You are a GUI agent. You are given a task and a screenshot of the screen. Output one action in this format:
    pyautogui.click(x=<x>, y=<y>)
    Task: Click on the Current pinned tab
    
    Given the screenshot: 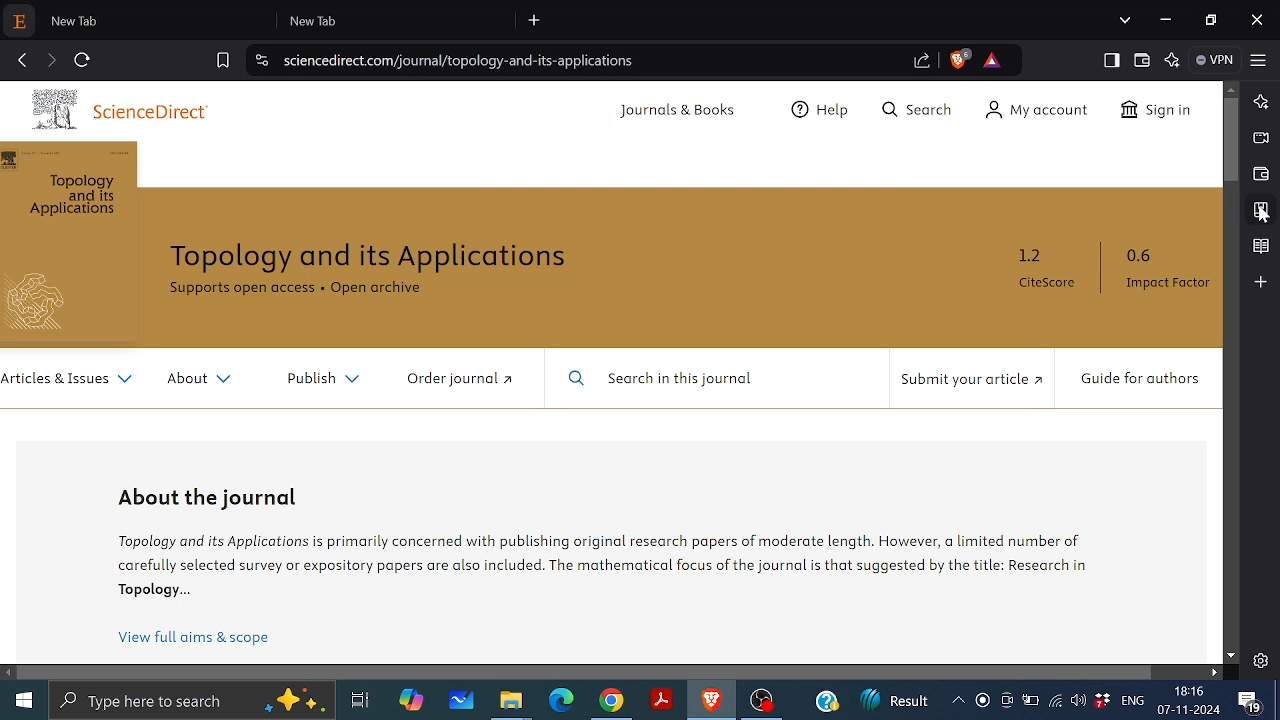 What is the action you would take?
    pyautogui.click(x=21, y=22)
    